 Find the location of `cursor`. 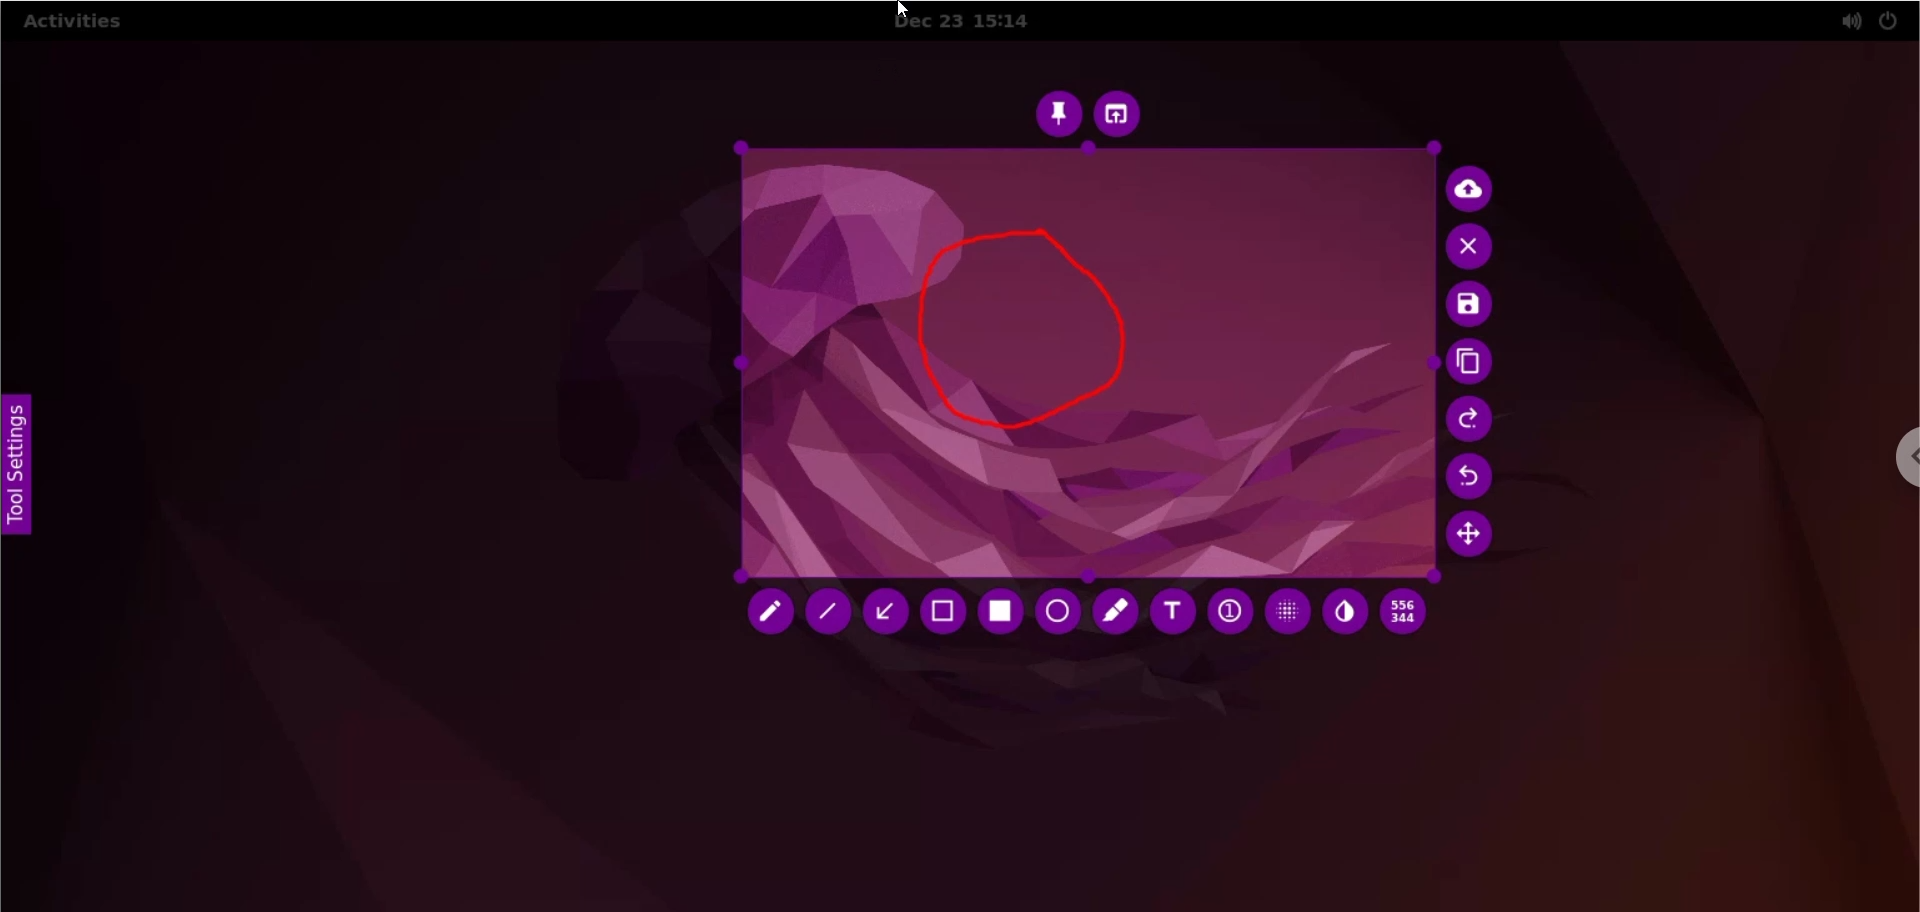

cursor is located at coordinates (916, 14).